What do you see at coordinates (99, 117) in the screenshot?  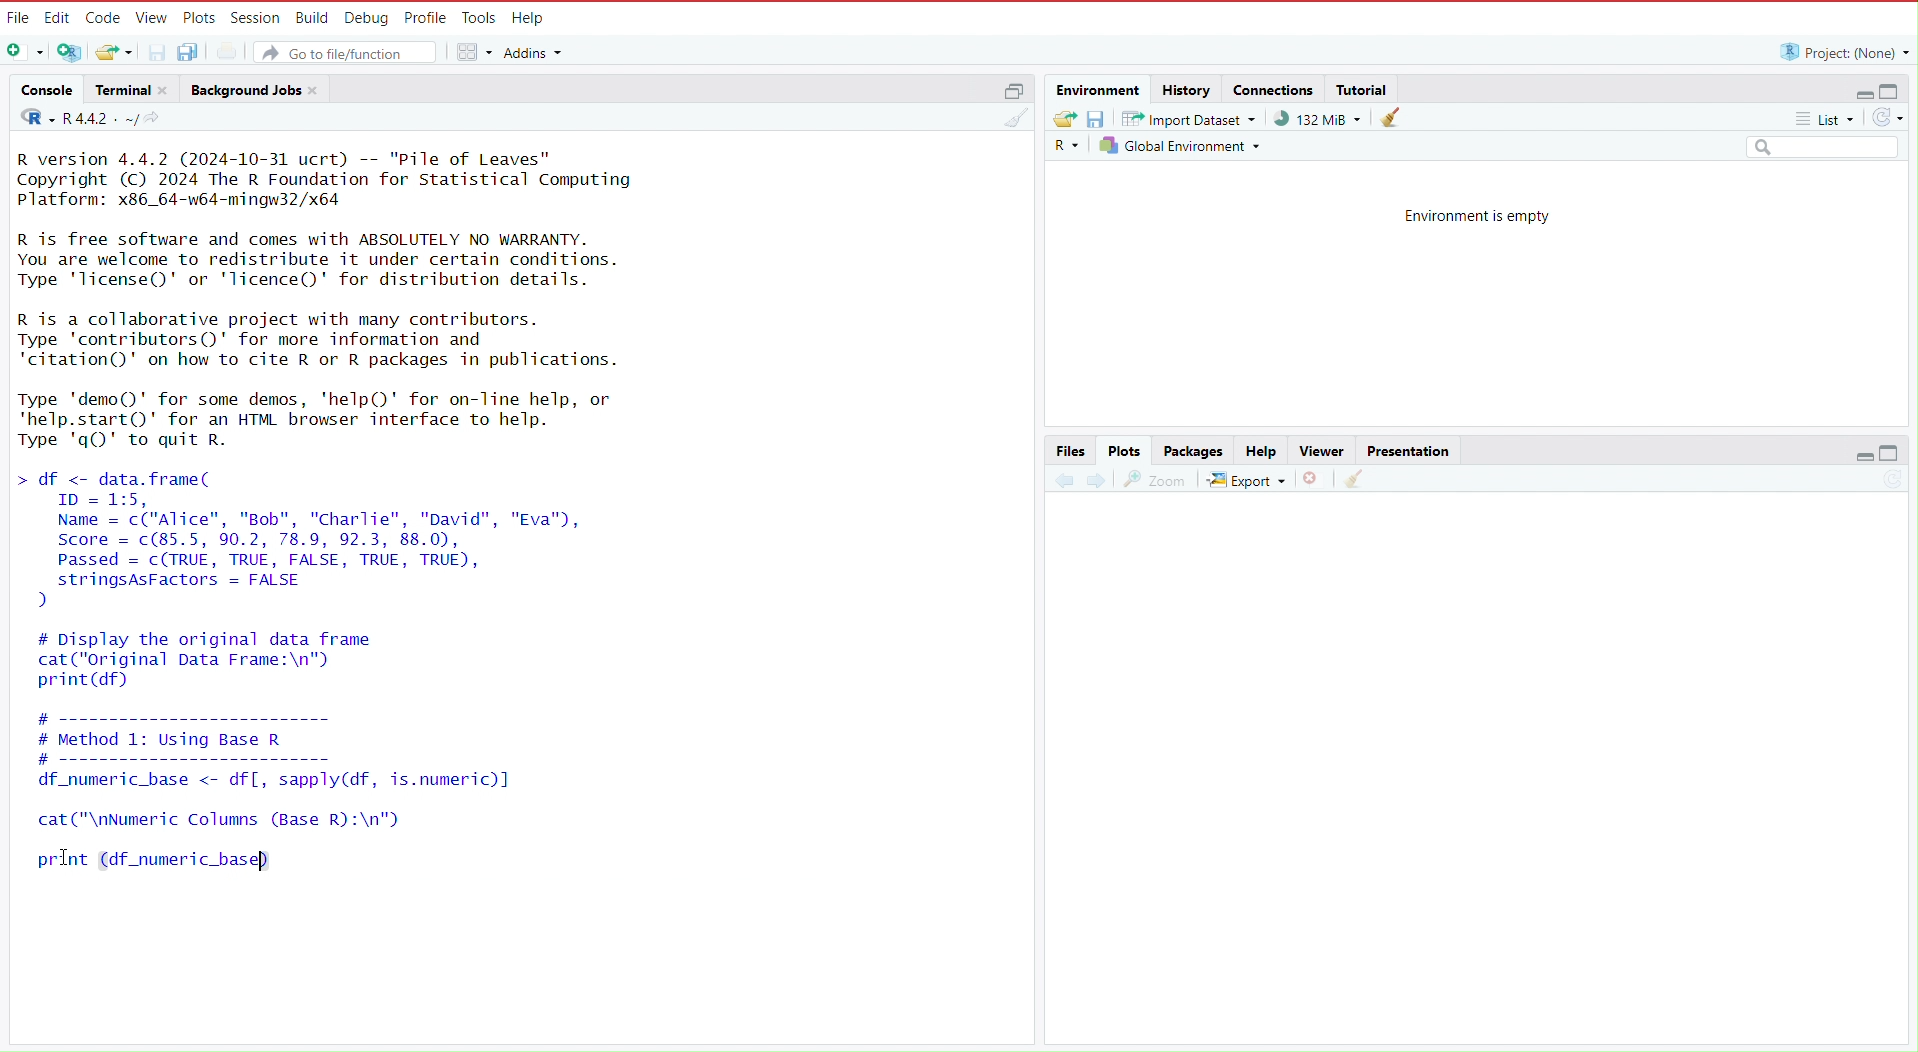 I see `R 4.4.2 . ~/` at bounding box center [99, 117].